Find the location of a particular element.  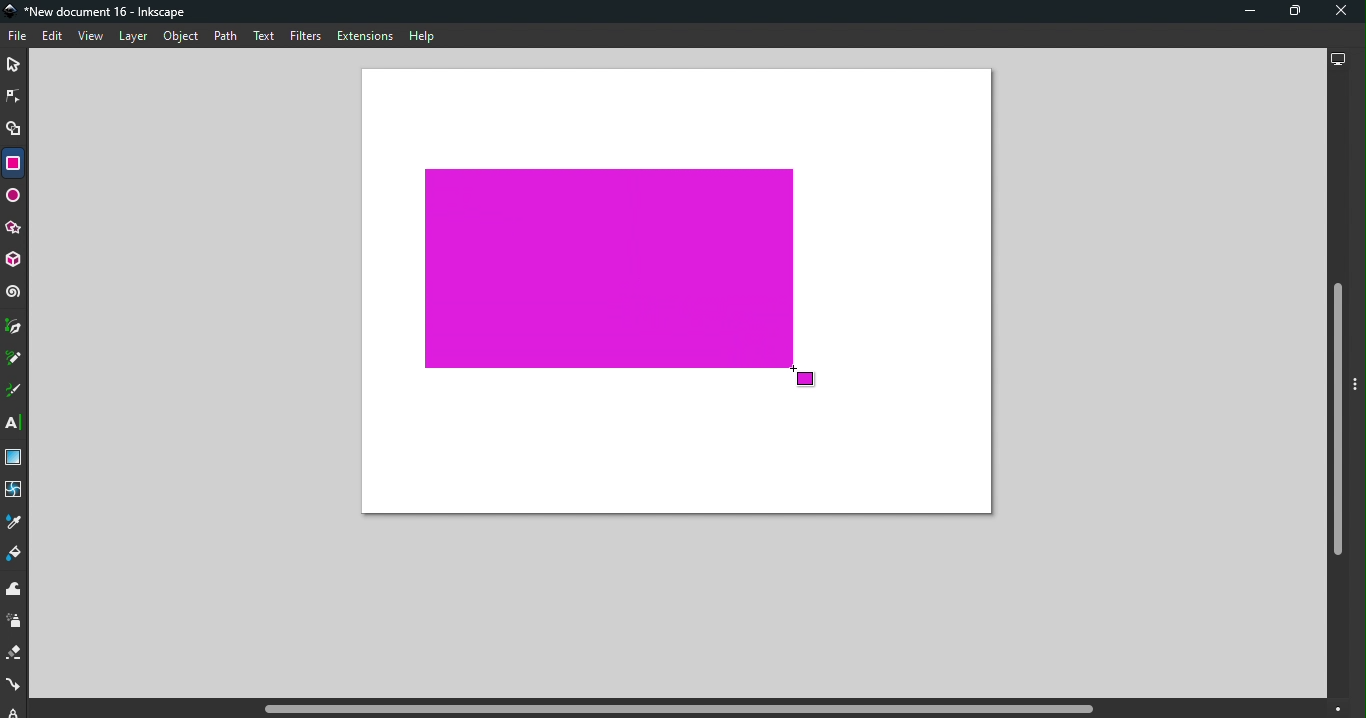

Star/polygon tool is located at coordinates (15, 229).